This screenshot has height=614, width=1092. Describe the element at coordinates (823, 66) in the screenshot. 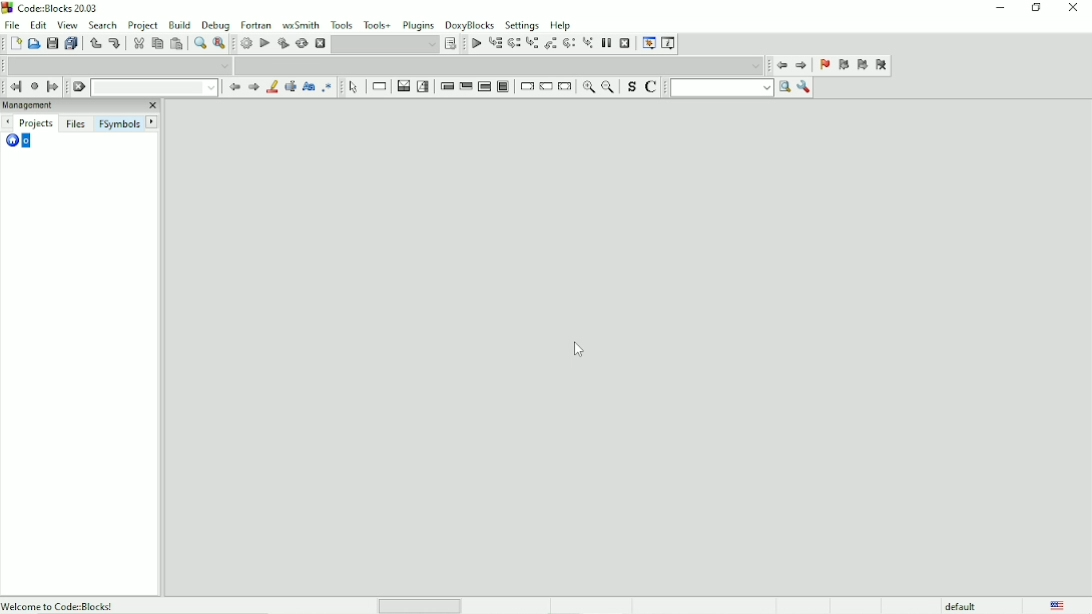

I see `Toggle bookmark` at that location.